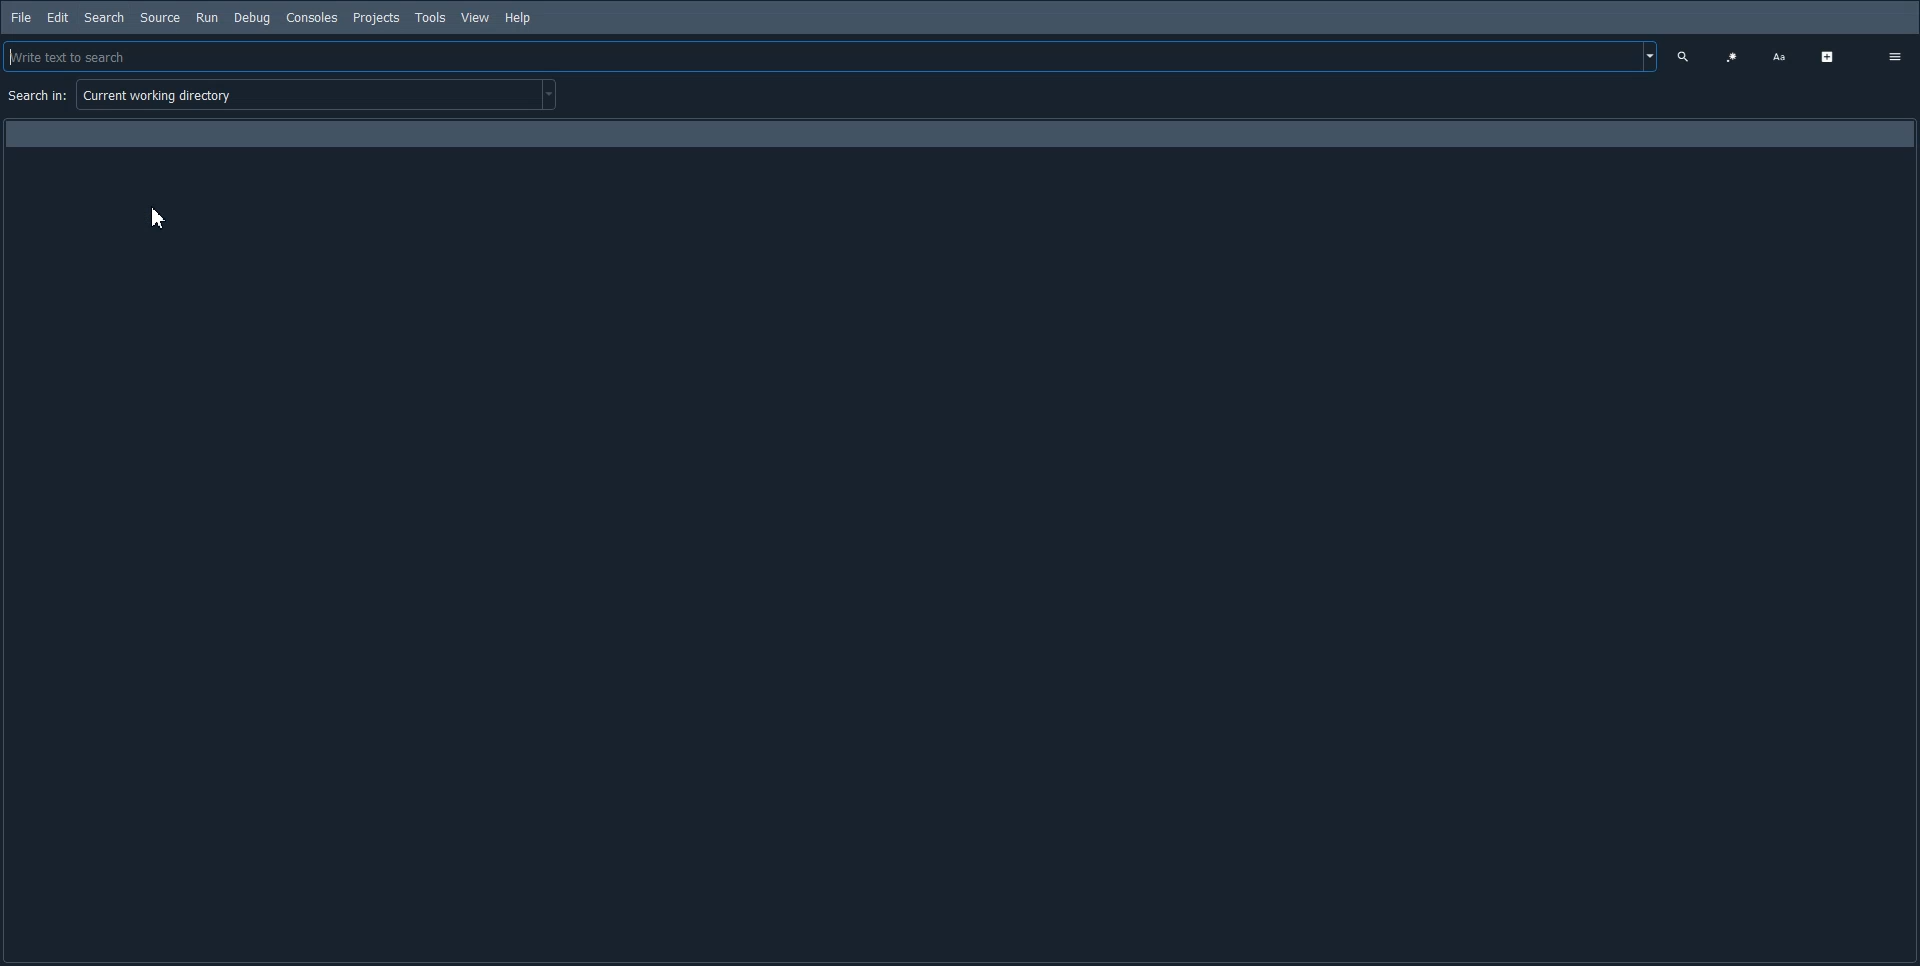  What do you see at coordinates (375, 18) in the screenshot?
I see `Projects` at bounding box center [375, 18].